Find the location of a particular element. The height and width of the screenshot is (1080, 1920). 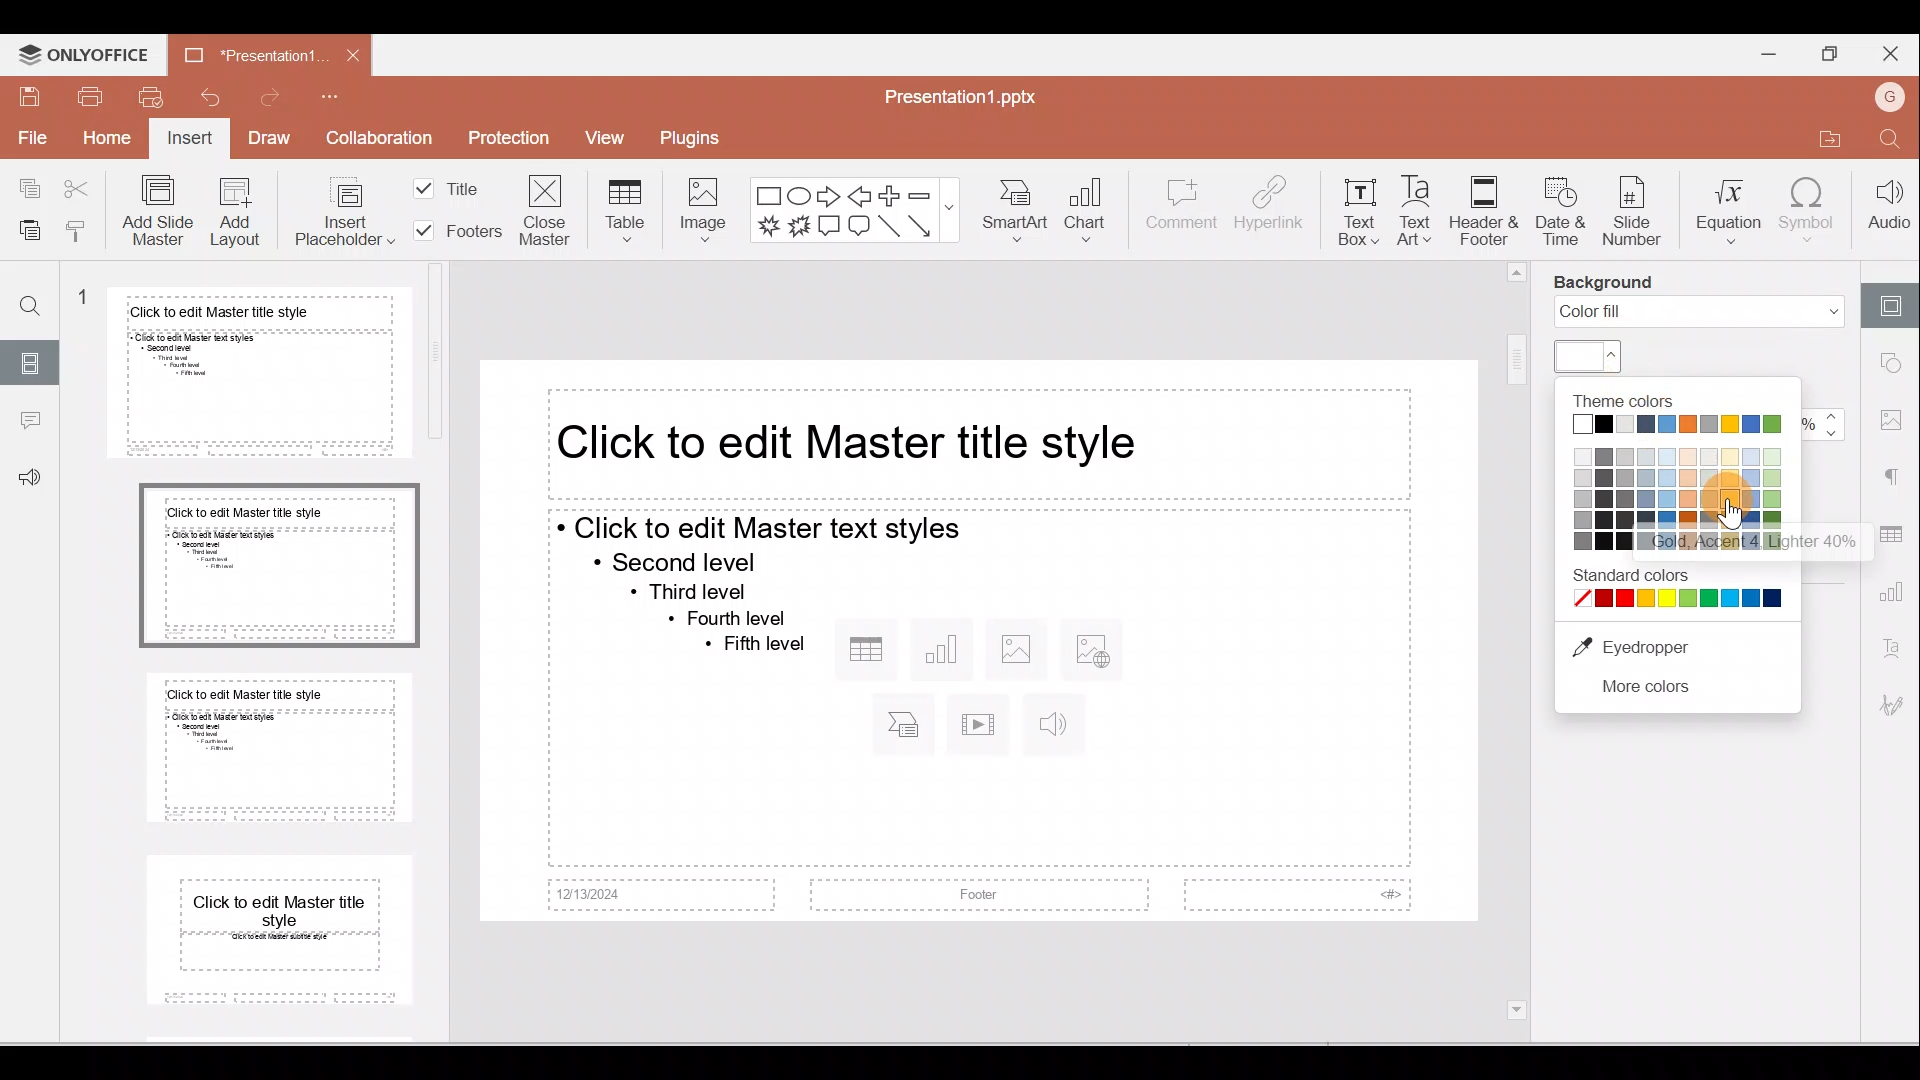

Rectangular callout is located at coordinates (830, 229).